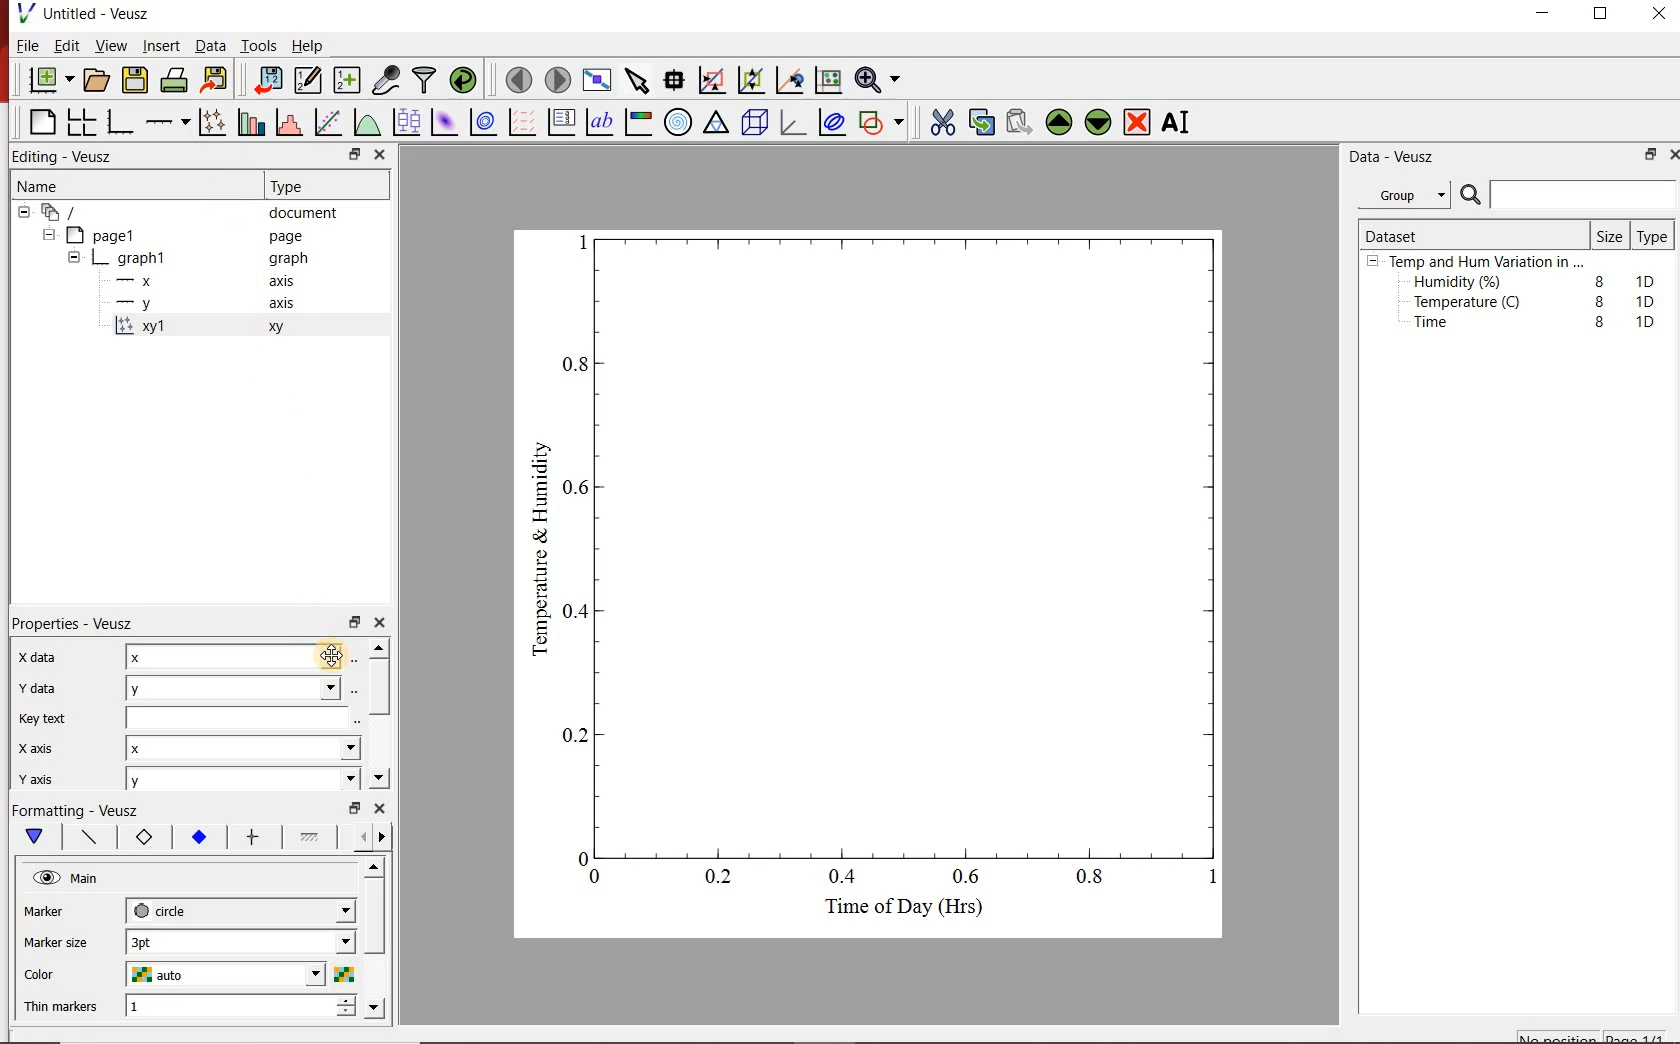  I want to click on click to reset graph axes, so click(825, 81).